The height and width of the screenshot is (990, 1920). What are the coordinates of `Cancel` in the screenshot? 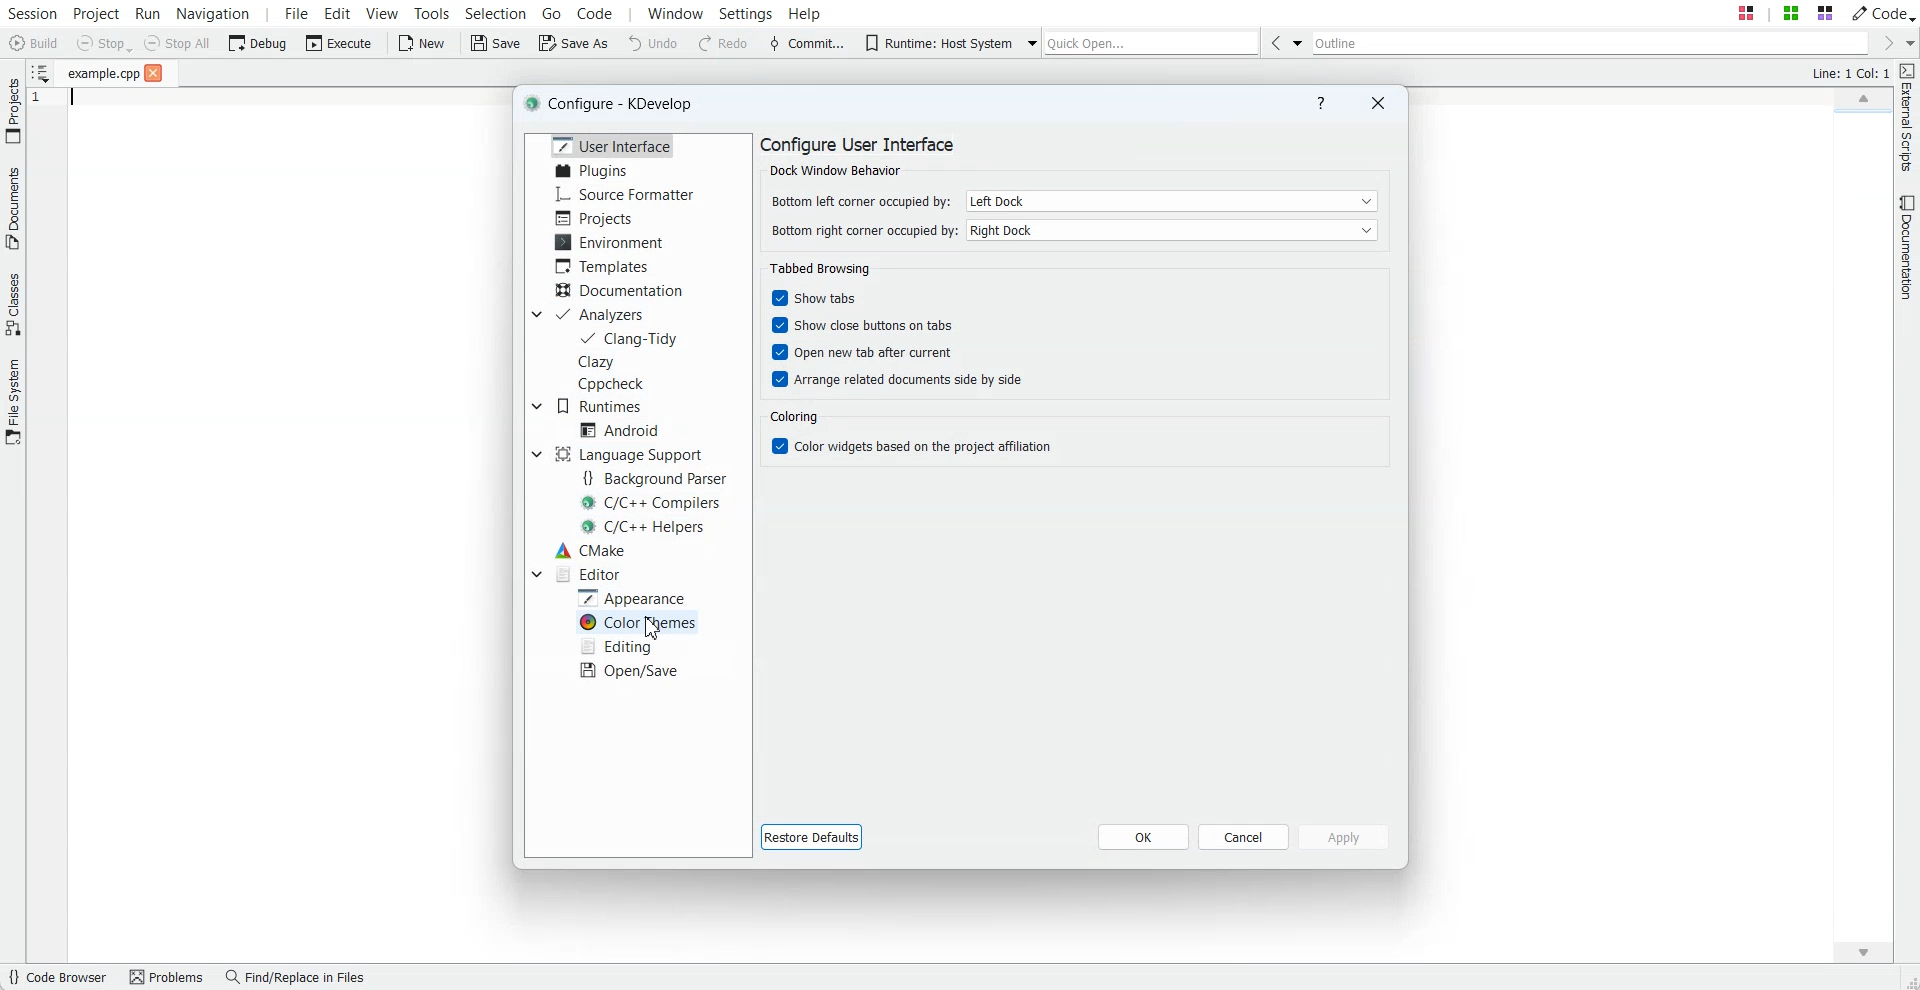 It's located at (1243, 836).